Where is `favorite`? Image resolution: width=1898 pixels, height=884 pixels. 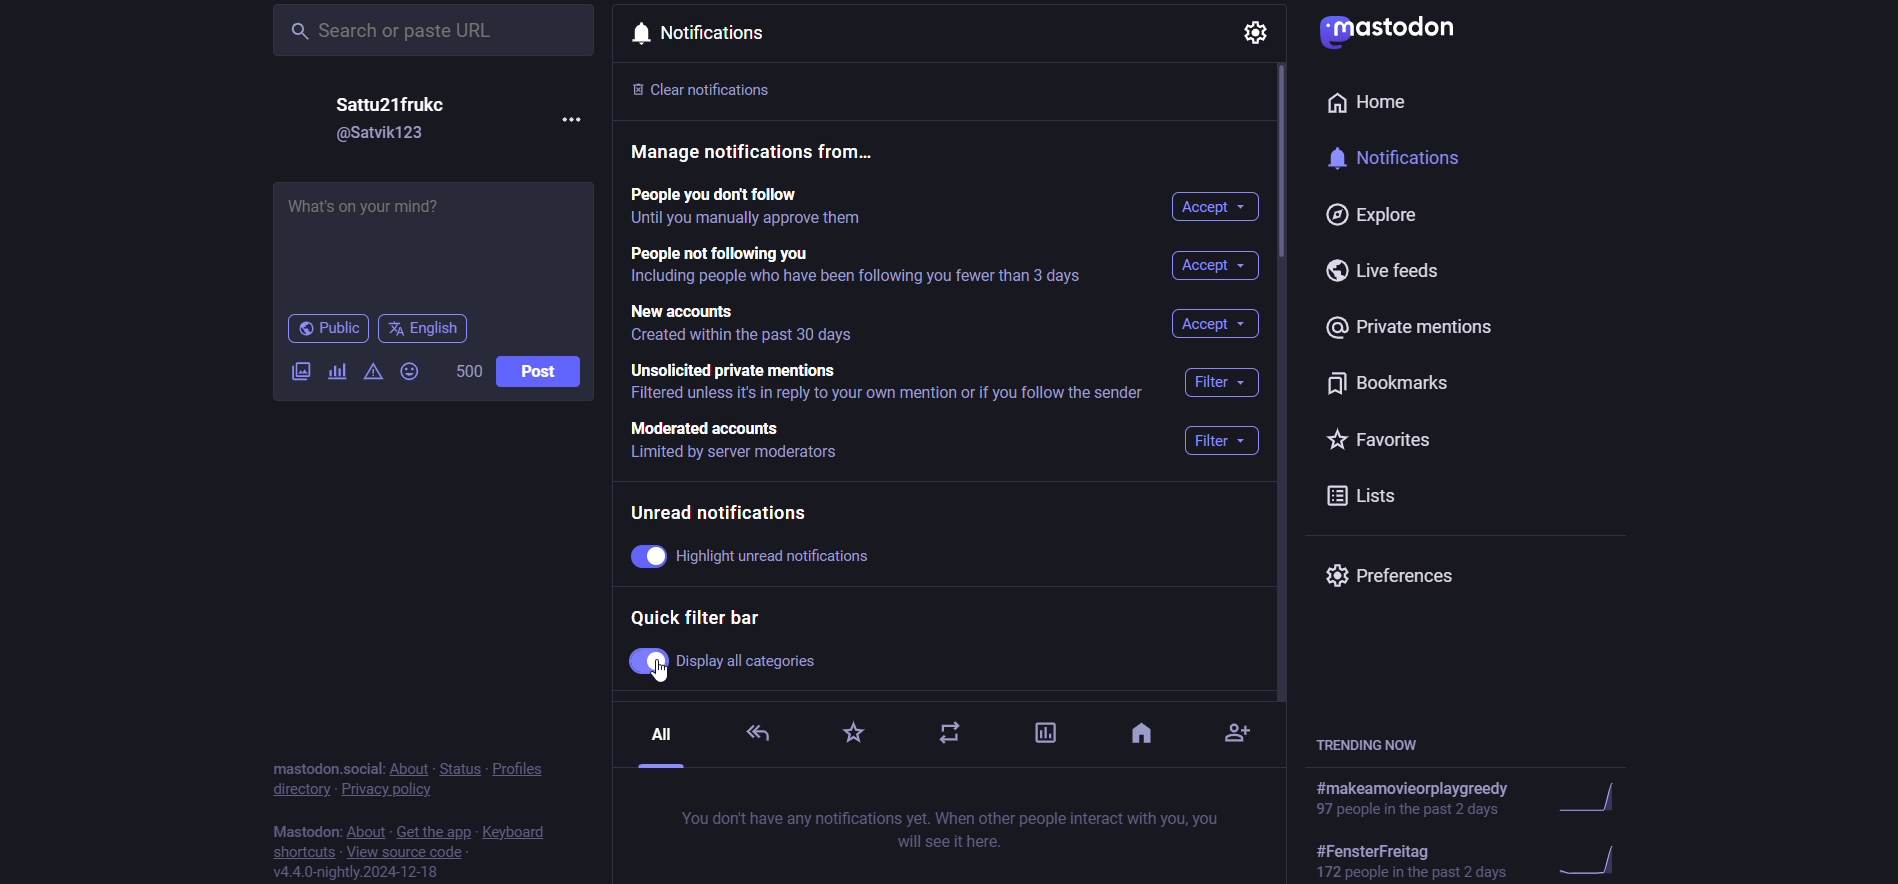
favorite is located at coordinates (853, 736).